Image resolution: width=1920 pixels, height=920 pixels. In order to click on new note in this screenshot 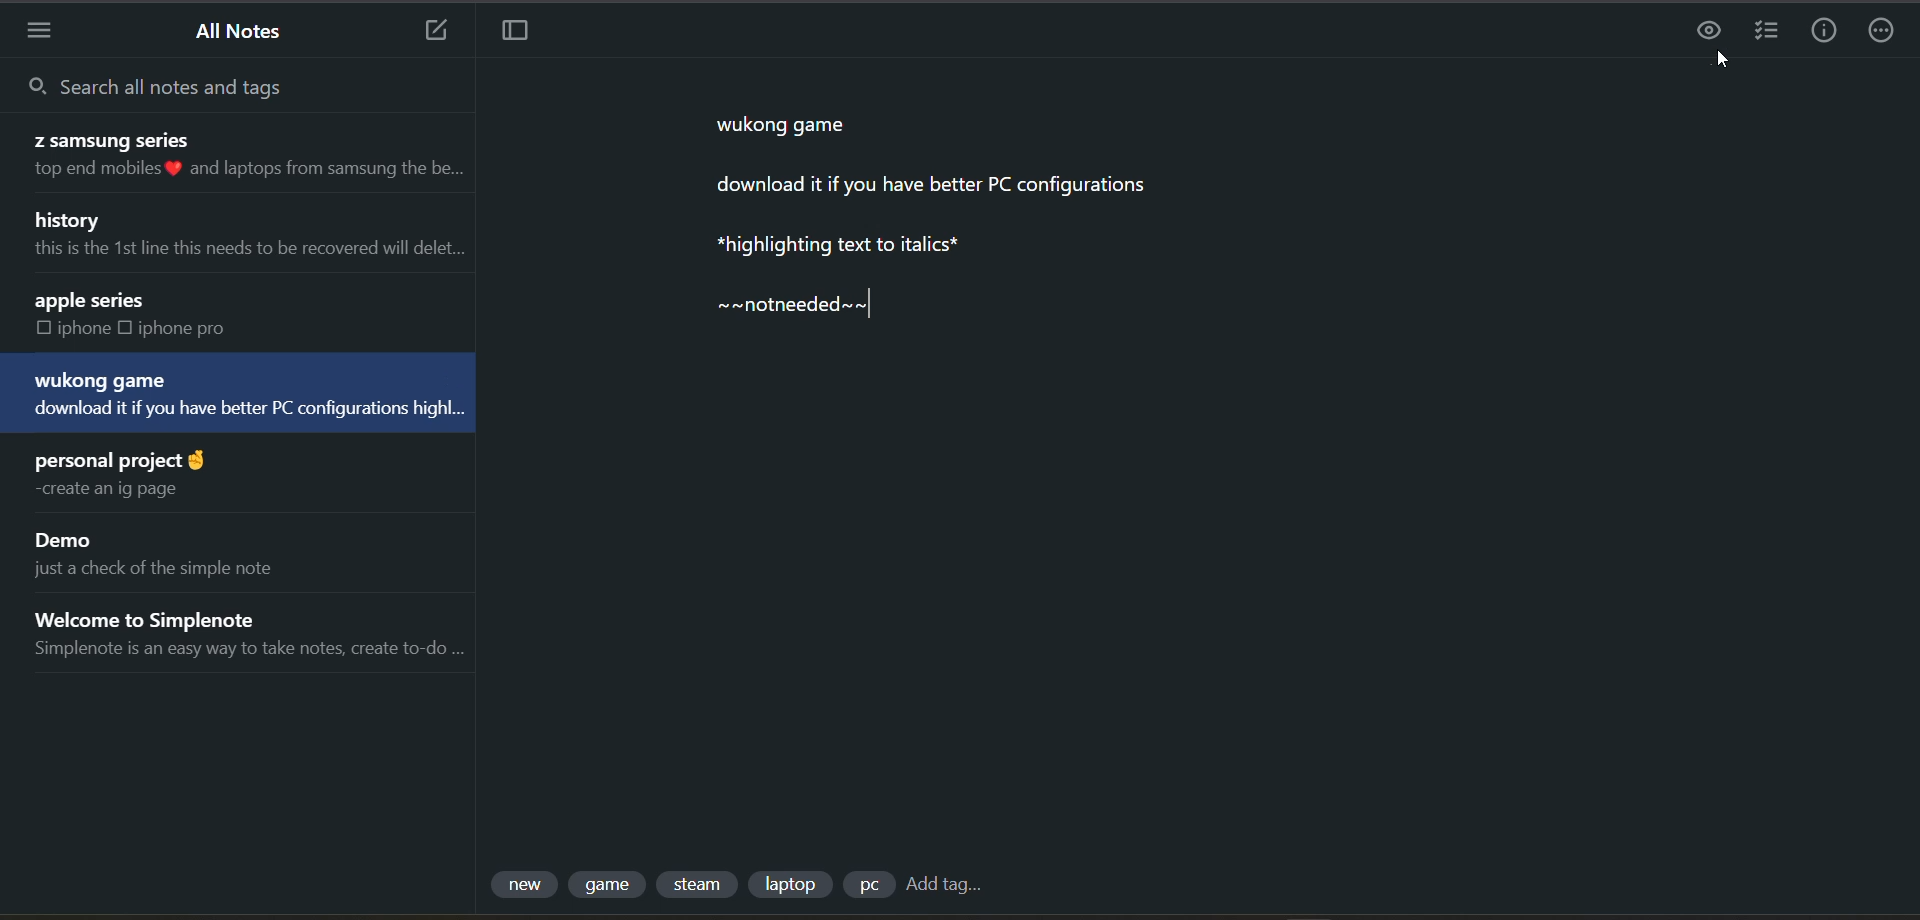, I will do `click(431, 31)`.